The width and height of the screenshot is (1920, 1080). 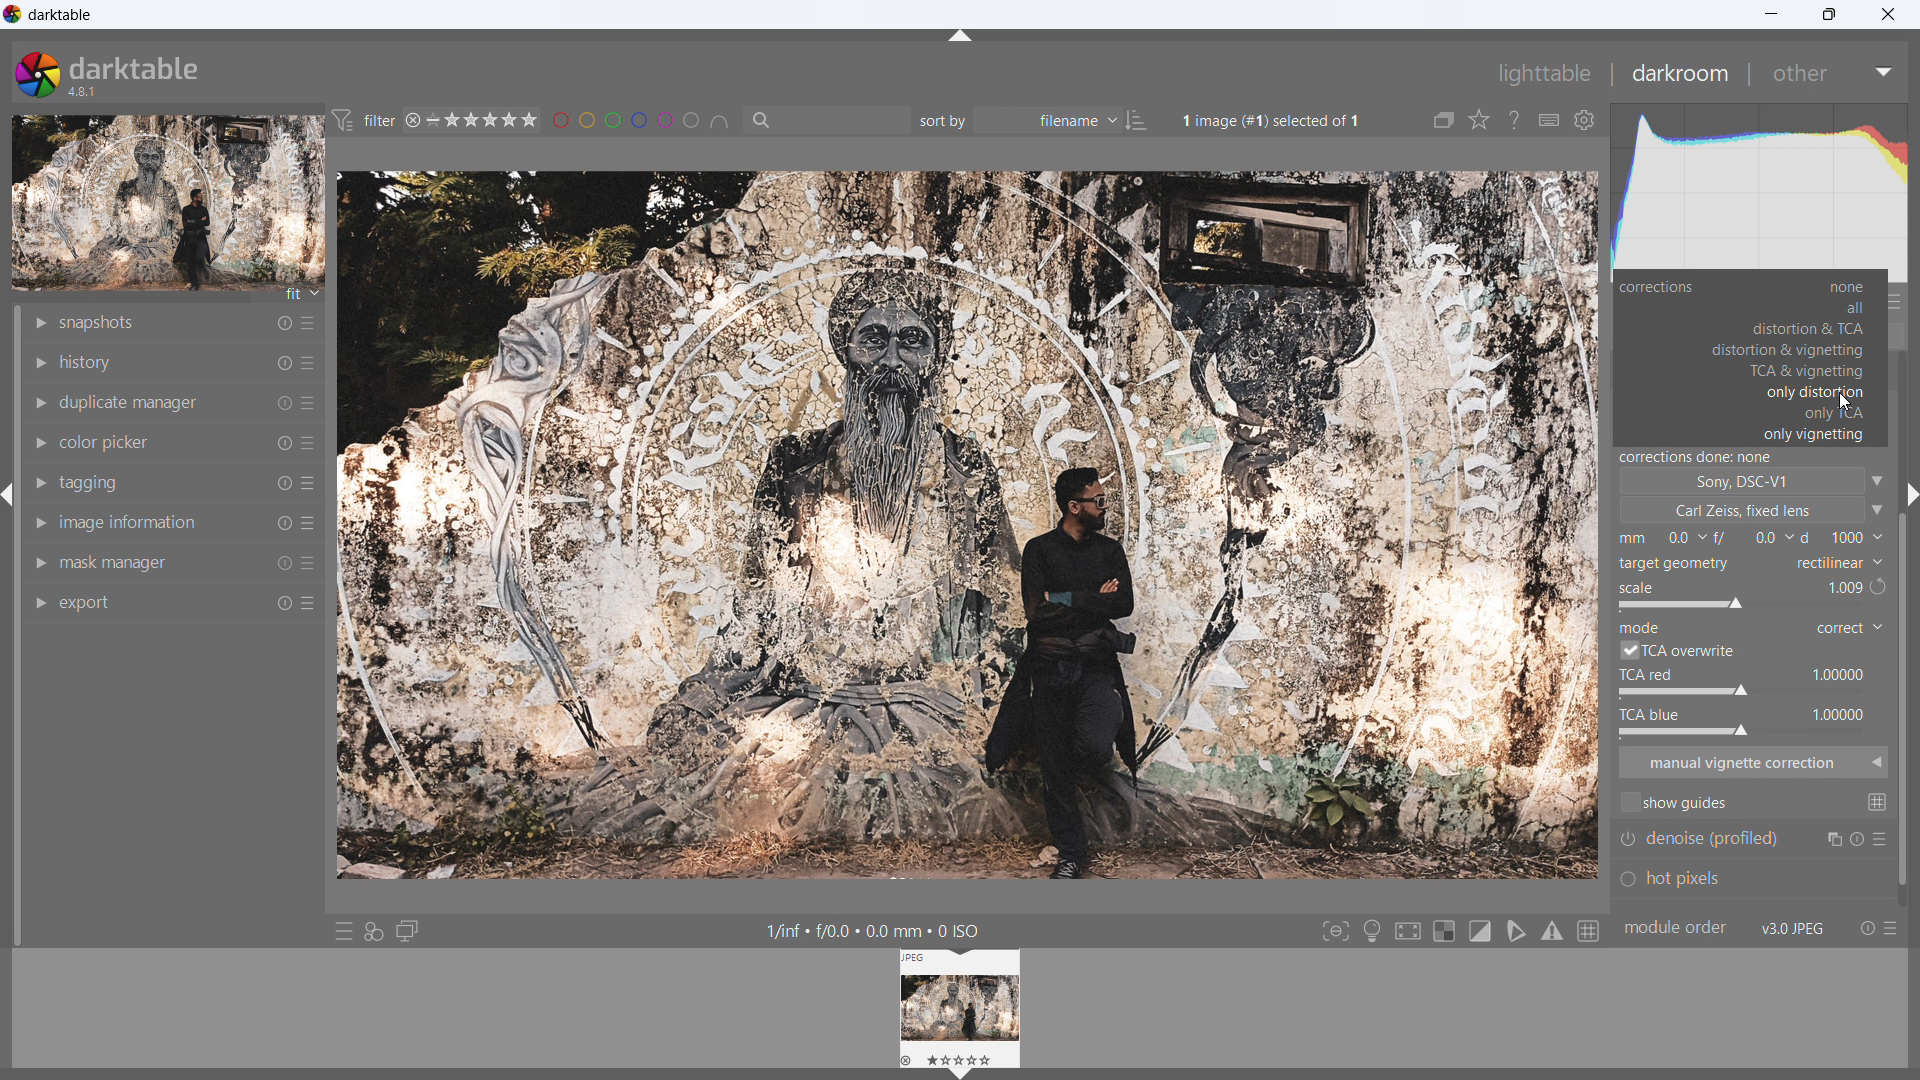 I want to click on TCA & vignetting, so click(x=1792, y=372).